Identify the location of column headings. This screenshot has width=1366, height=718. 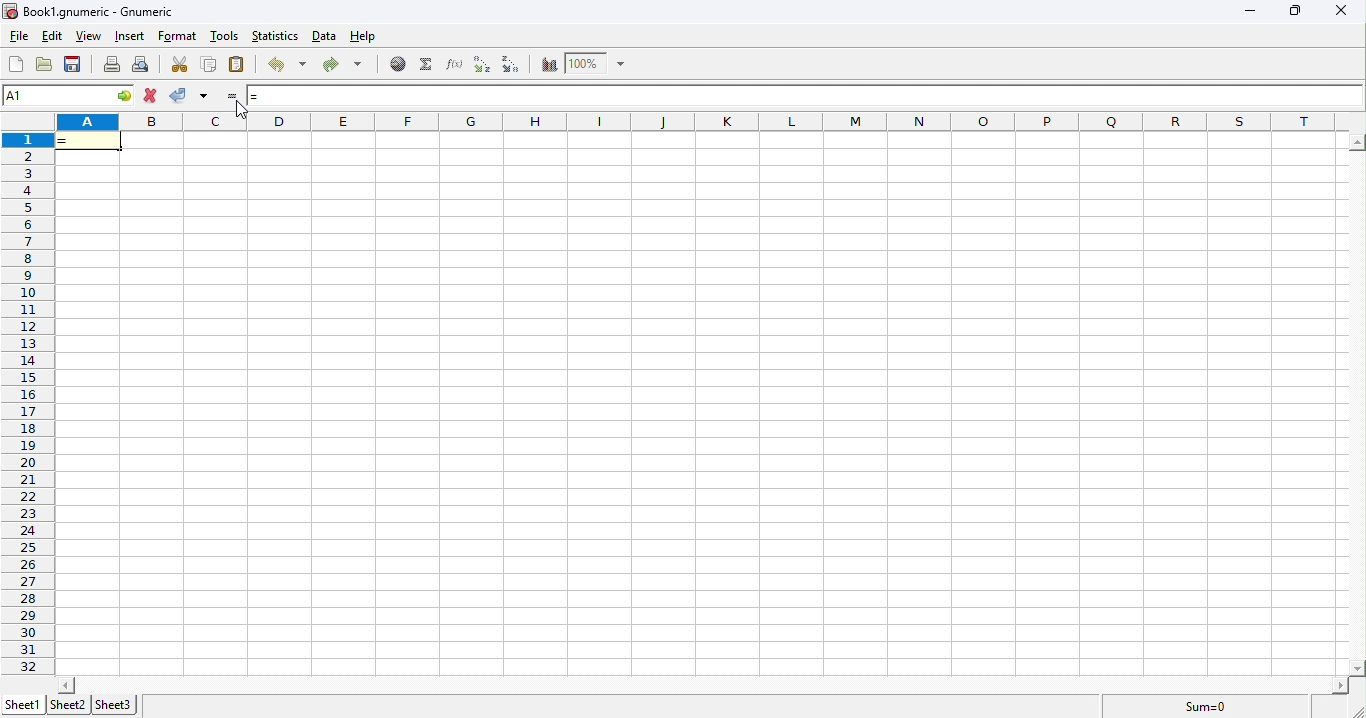
(710, 122).